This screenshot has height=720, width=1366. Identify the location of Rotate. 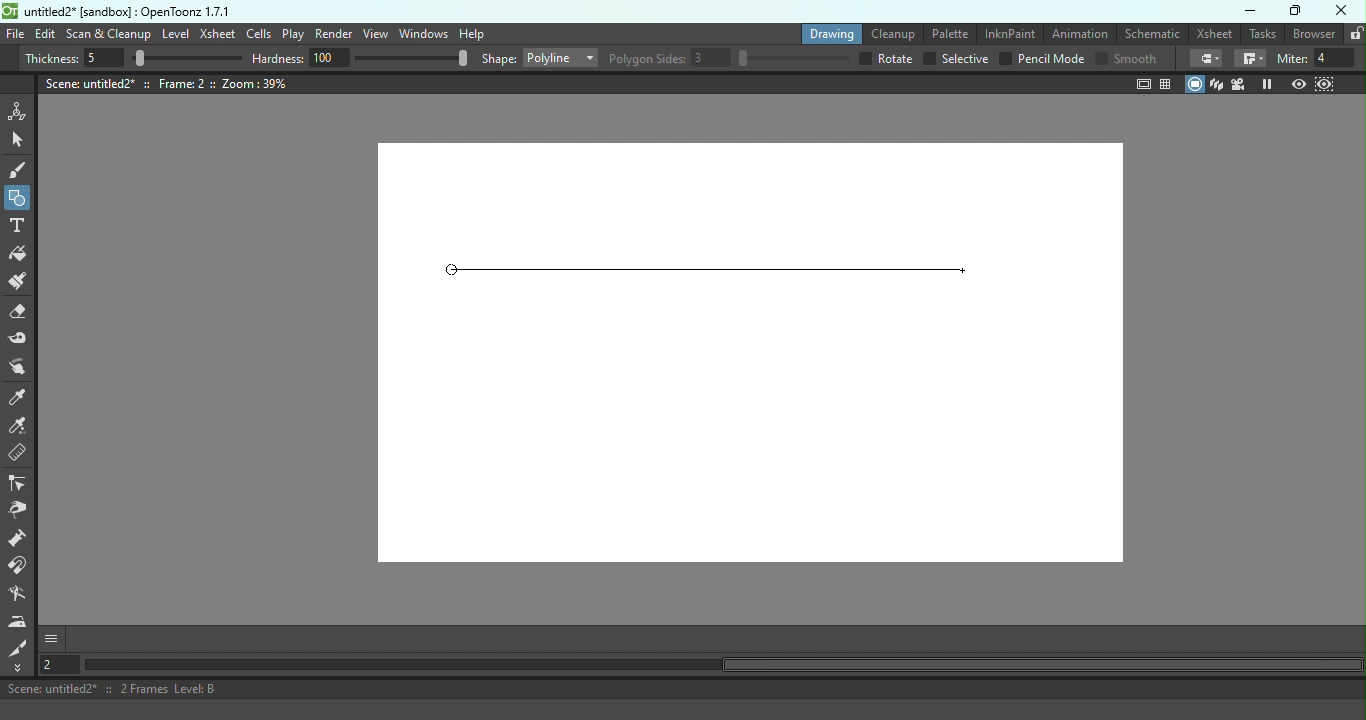
(886, 59).